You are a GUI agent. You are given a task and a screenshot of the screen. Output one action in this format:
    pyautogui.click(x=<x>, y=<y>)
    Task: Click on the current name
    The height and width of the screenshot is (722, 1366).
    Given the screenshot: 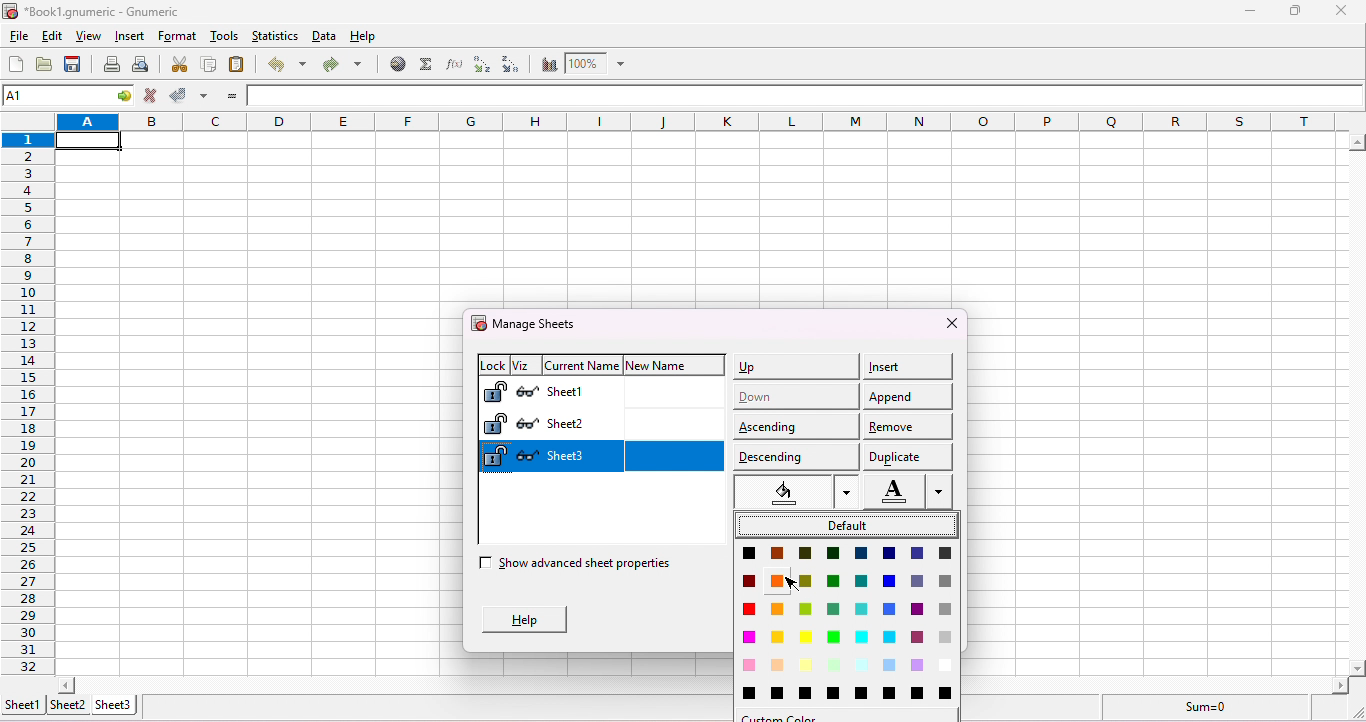 What is the action you would take?
    pyautogui.click(x=580, y=364)
    